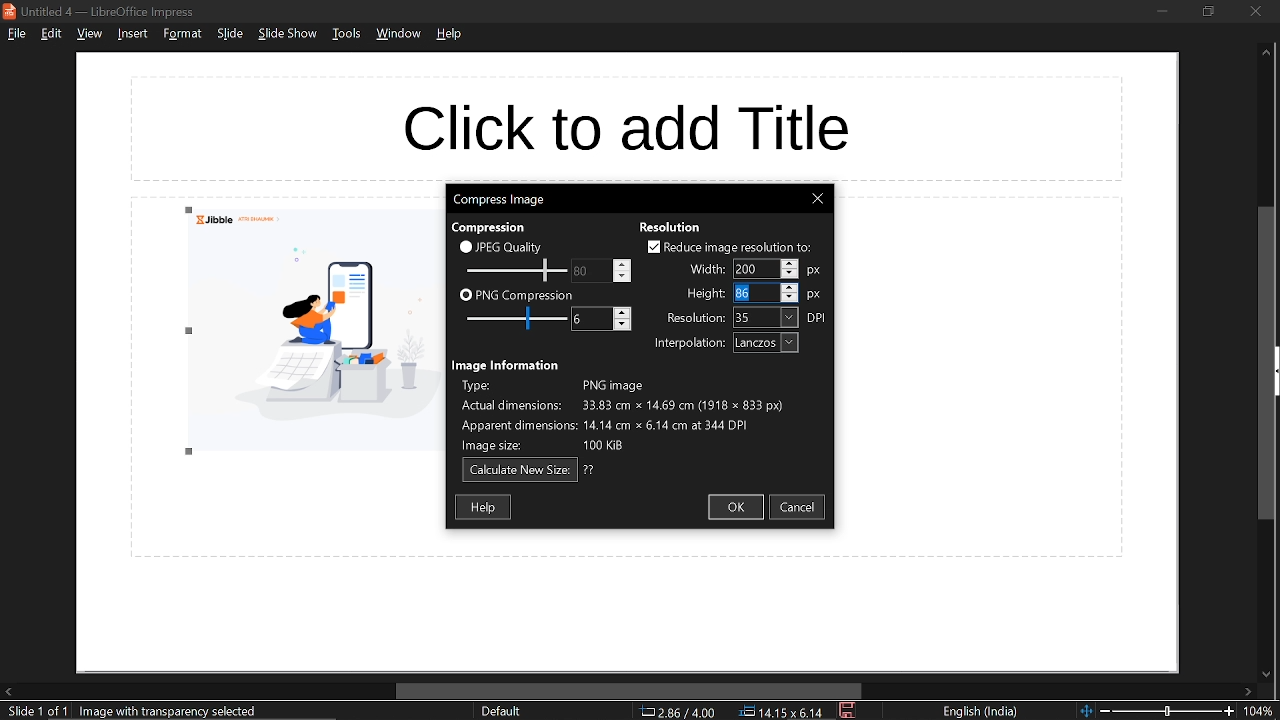  I want to click on image information, so click(508, 365).